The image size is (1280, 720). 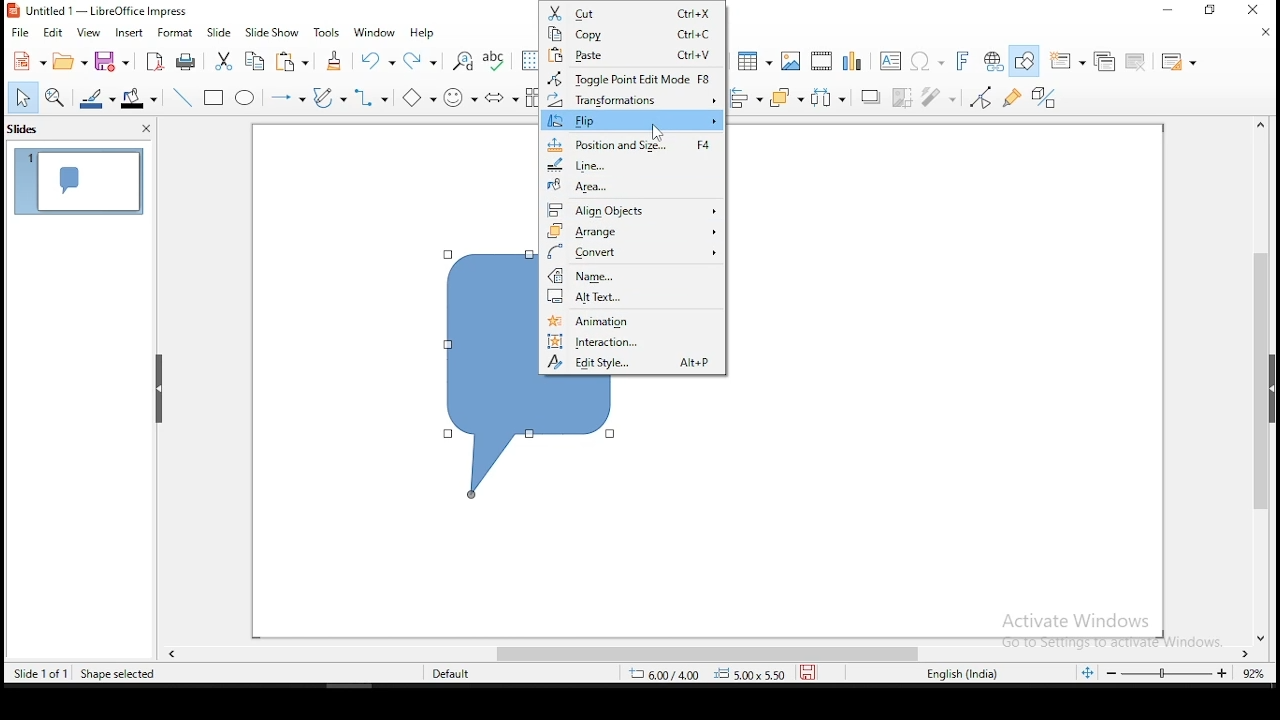 What do you see at coordinates (27, 60) in the screenshot?
I see `new` at bounding box center [27, 60].